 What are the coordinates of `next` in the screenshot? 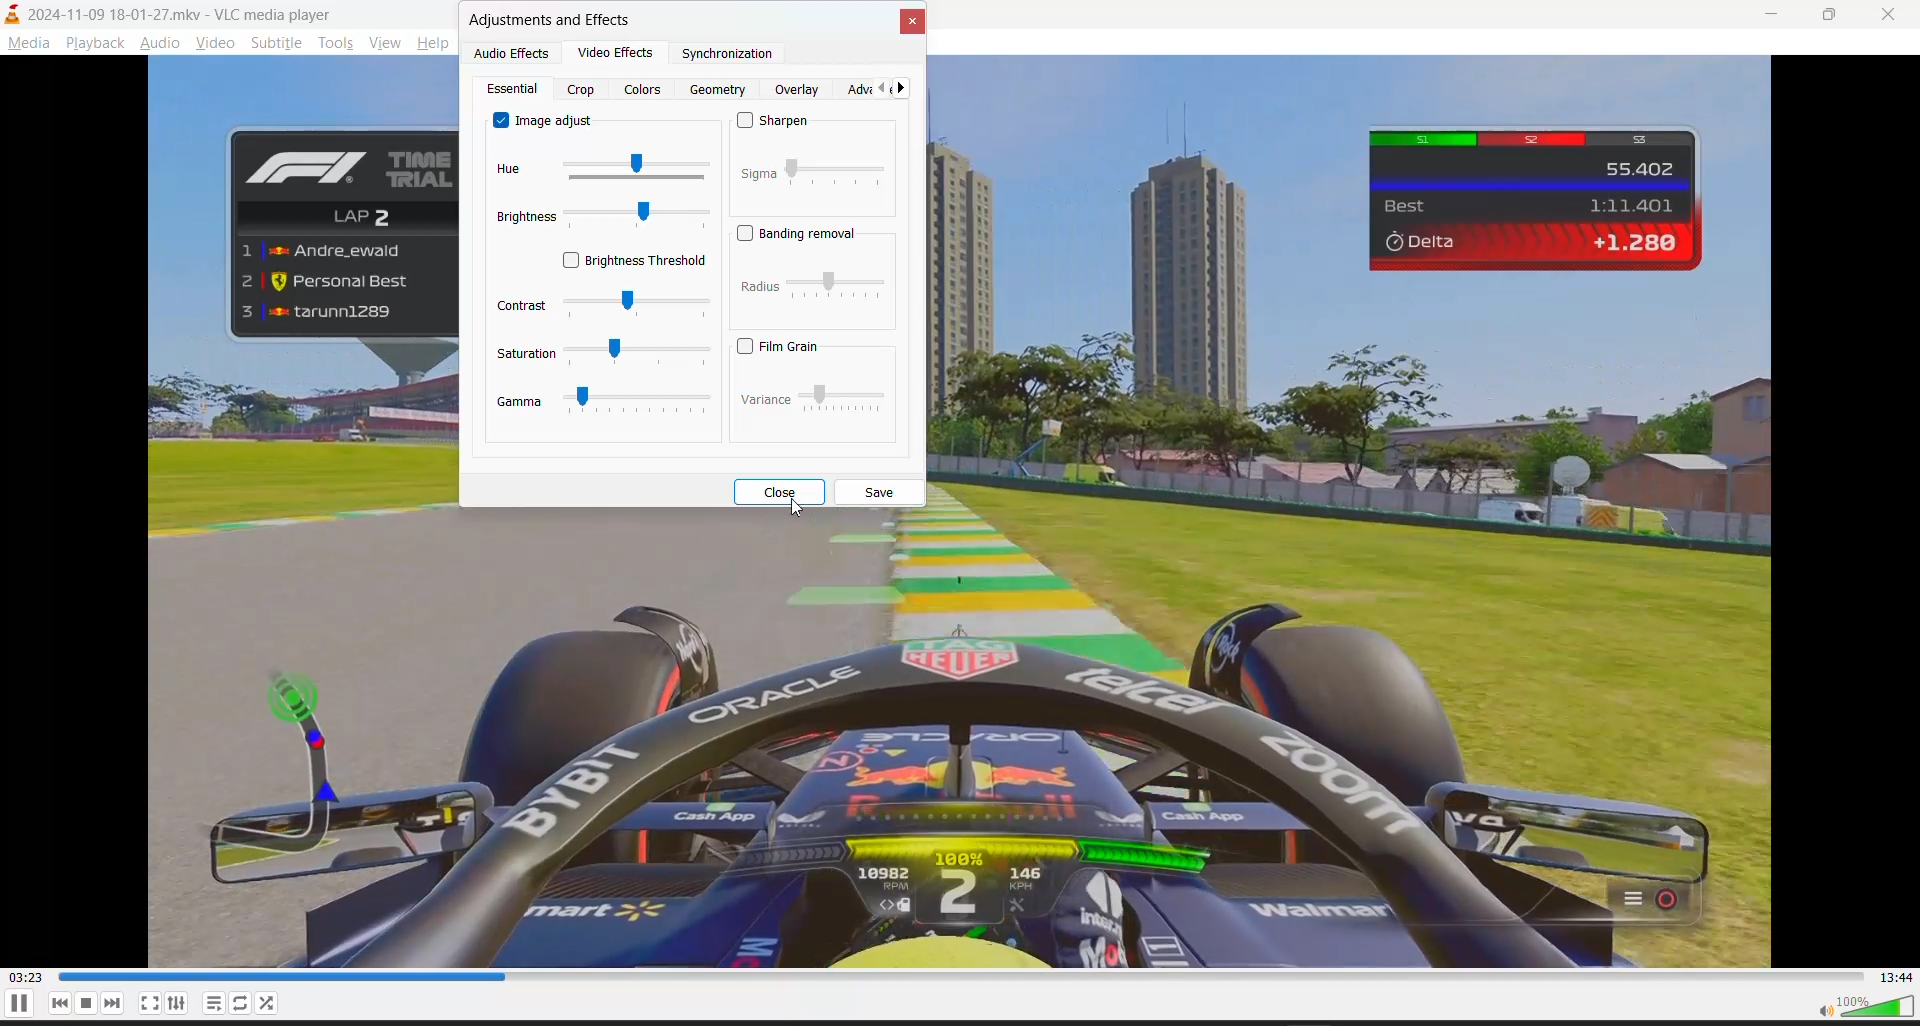 It's located at (114, 1003).